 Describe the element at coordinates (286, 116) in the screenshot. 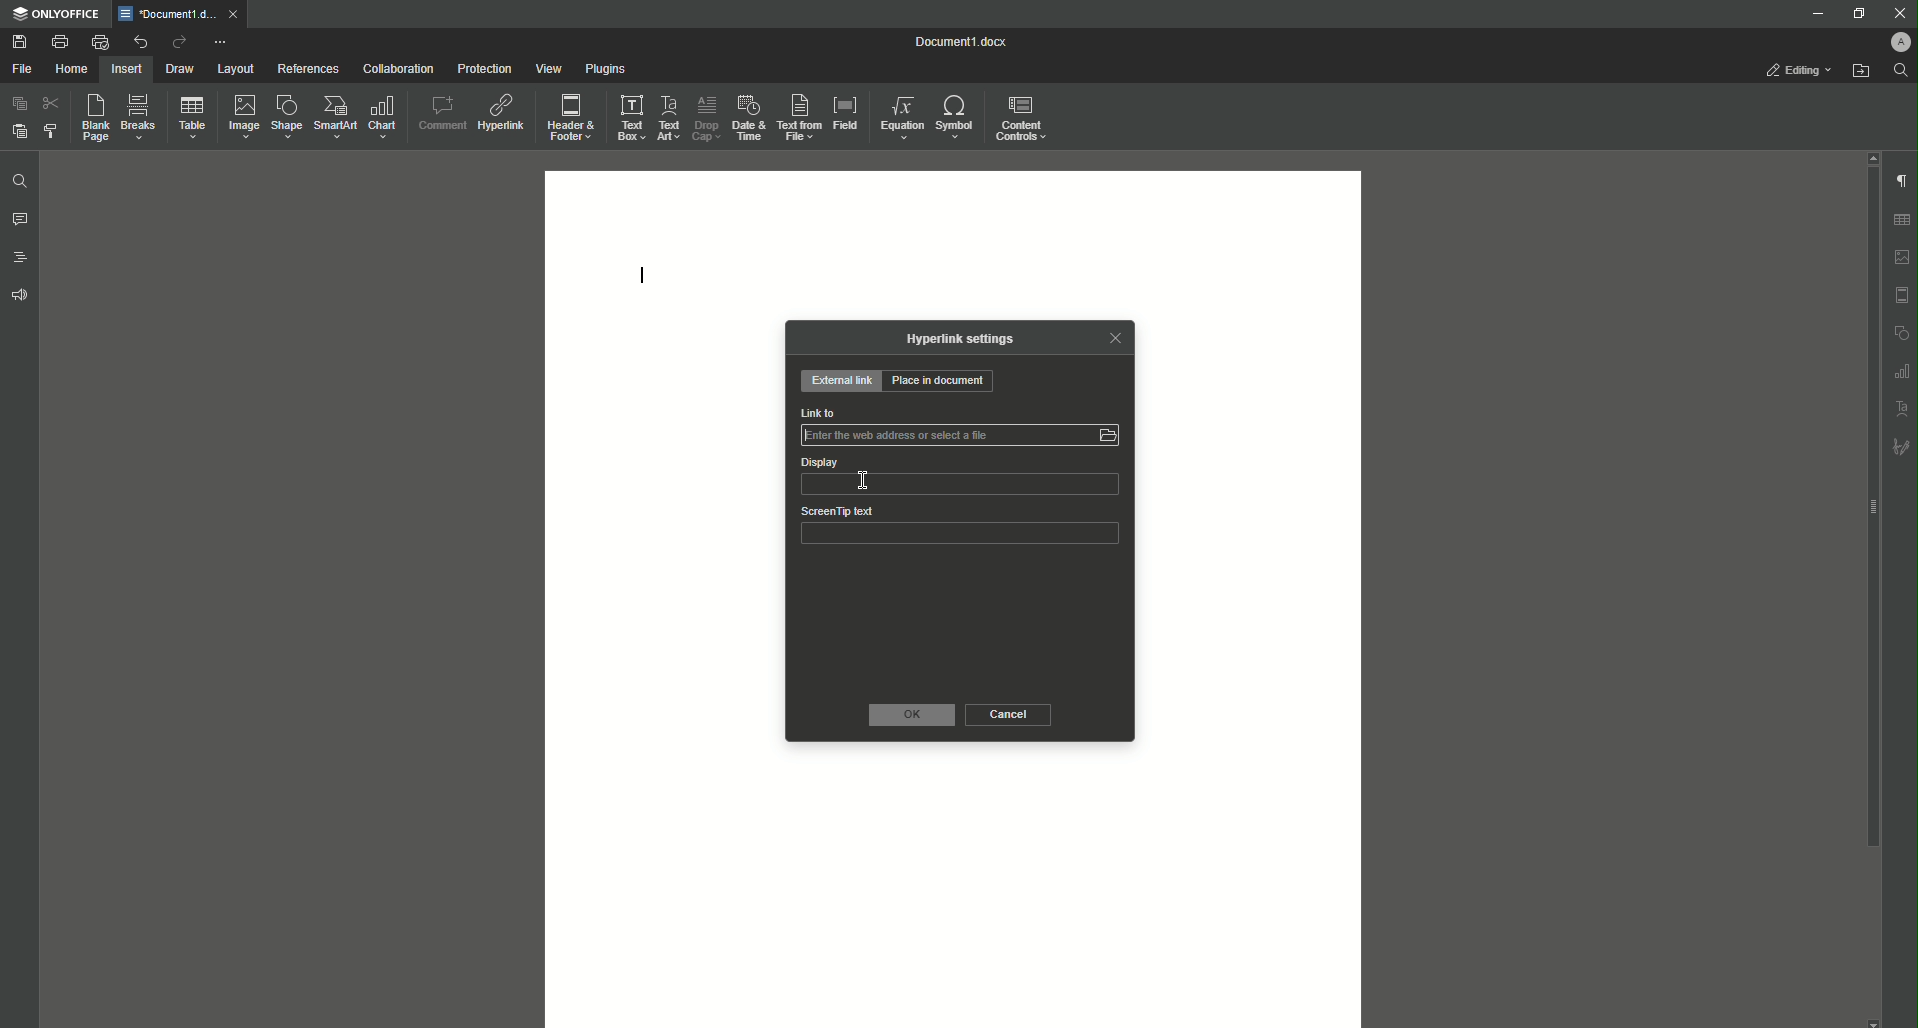

I see `Shape` at that location.